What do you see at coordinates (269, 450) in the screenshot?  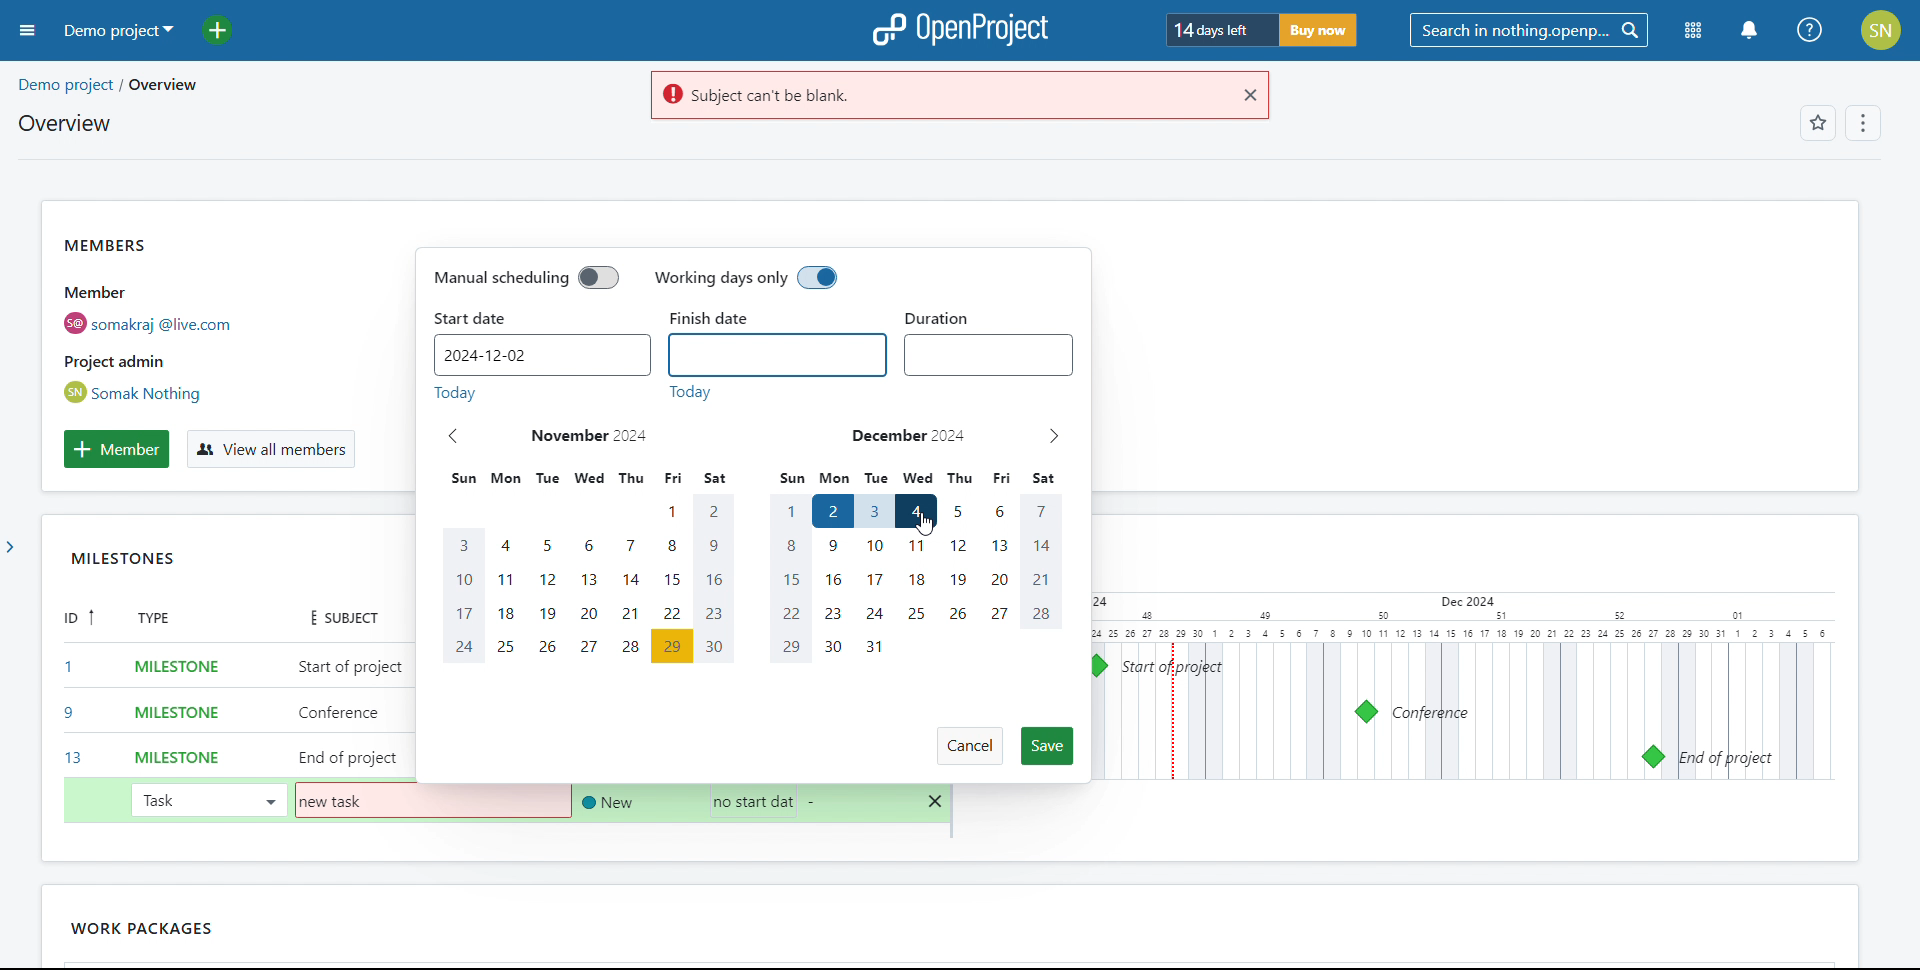 I see `view all members` at bounding box center [269, 450].